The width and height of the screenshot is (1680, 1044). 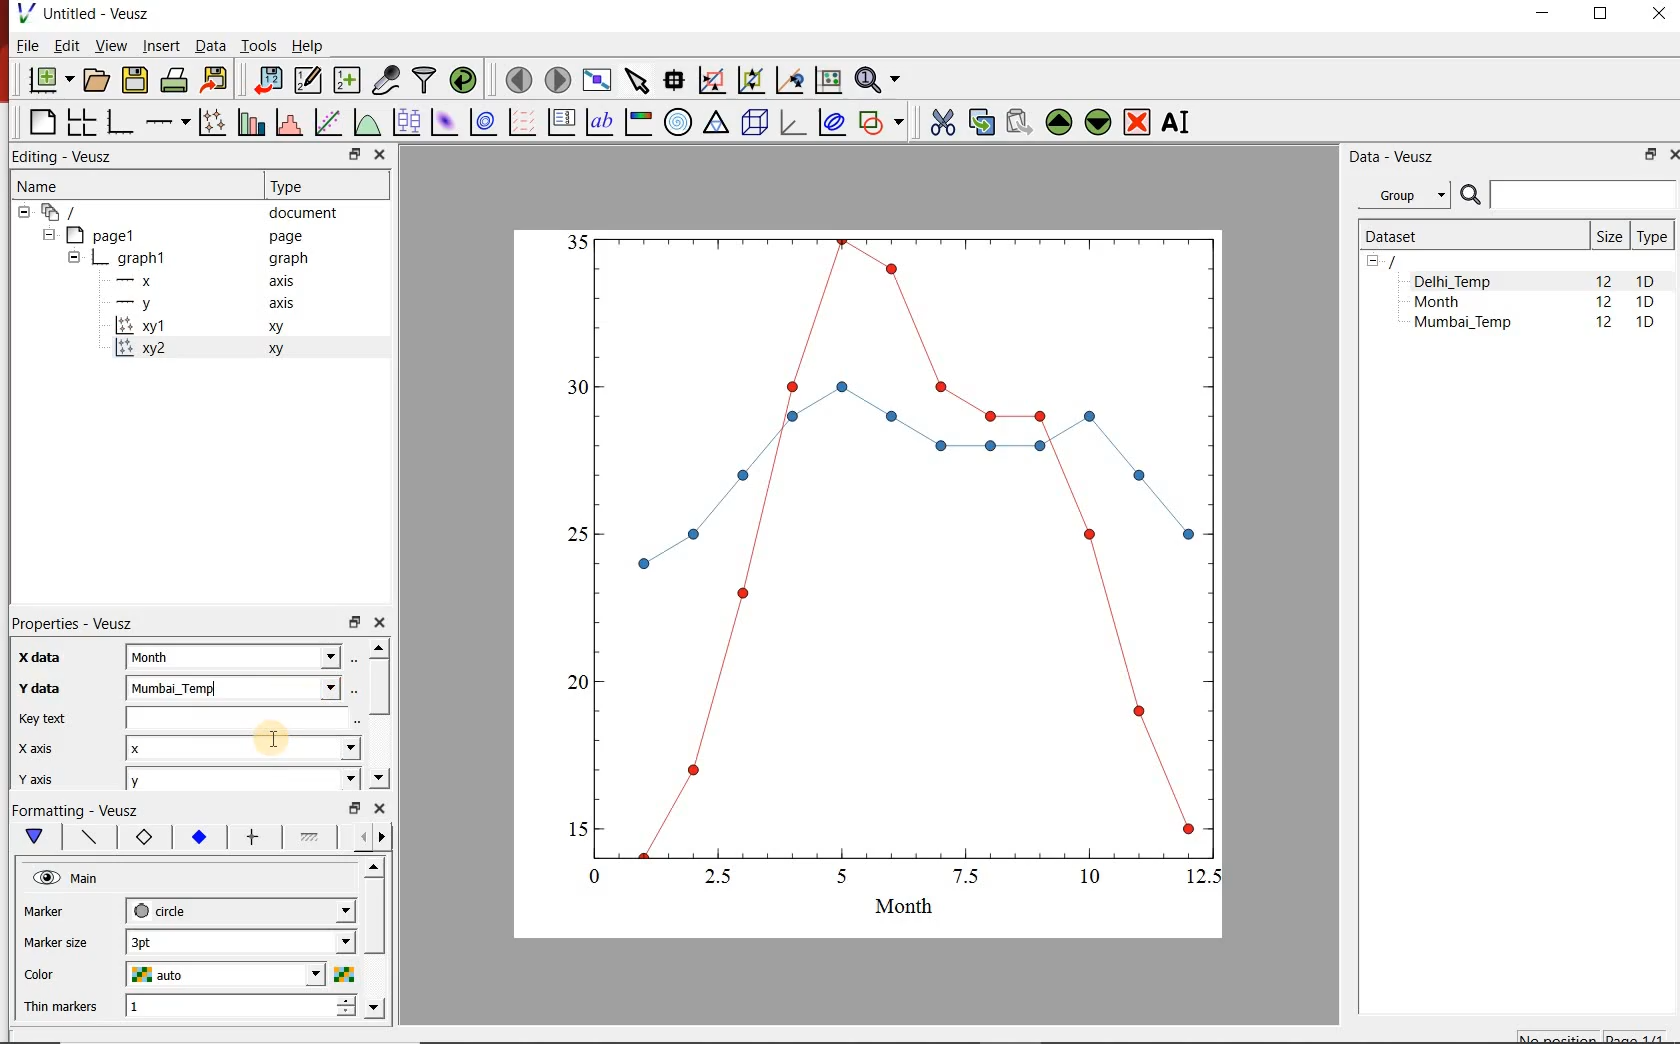 I want to click on major ticks, so click(x=251, y=837).